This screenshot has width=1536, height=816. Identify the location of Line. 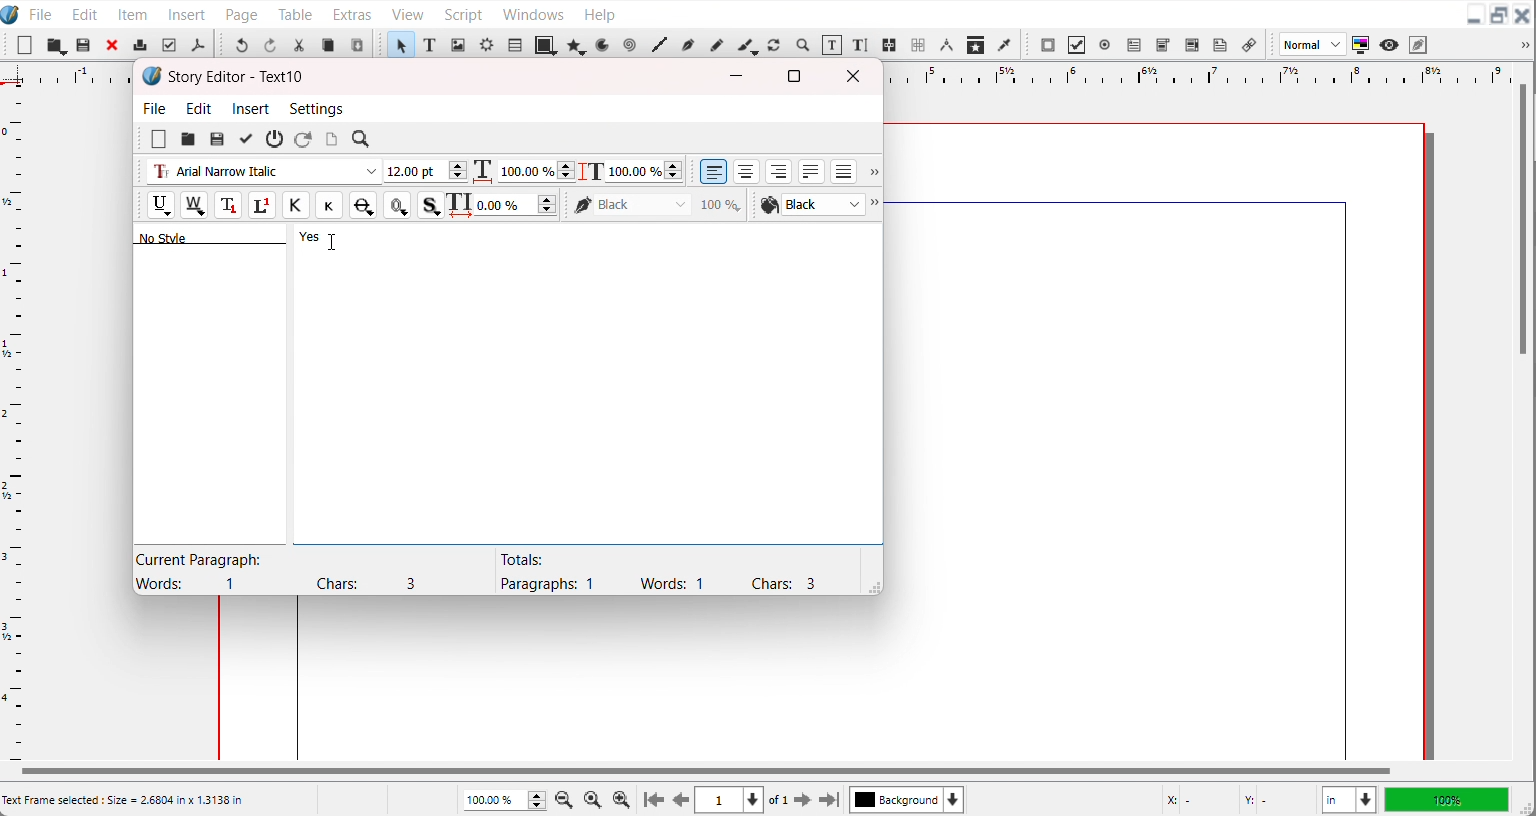
(659, 45).